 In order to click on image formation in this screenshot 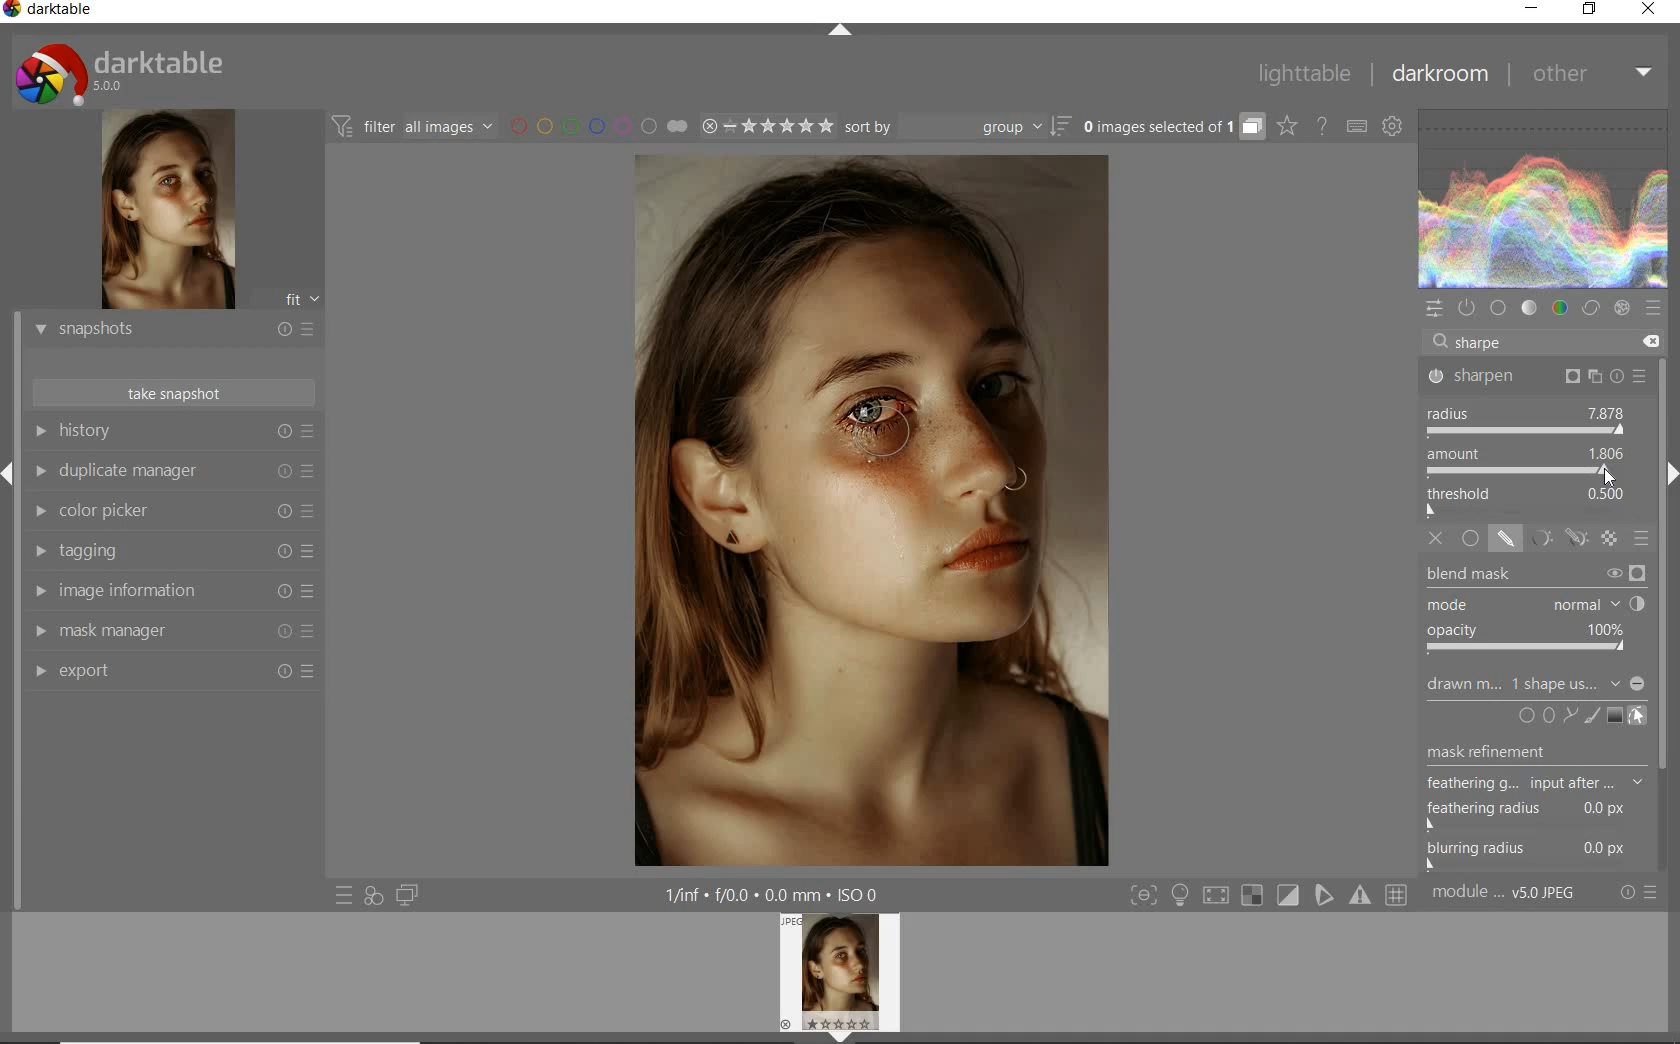, I will do `click(169, 591)`.